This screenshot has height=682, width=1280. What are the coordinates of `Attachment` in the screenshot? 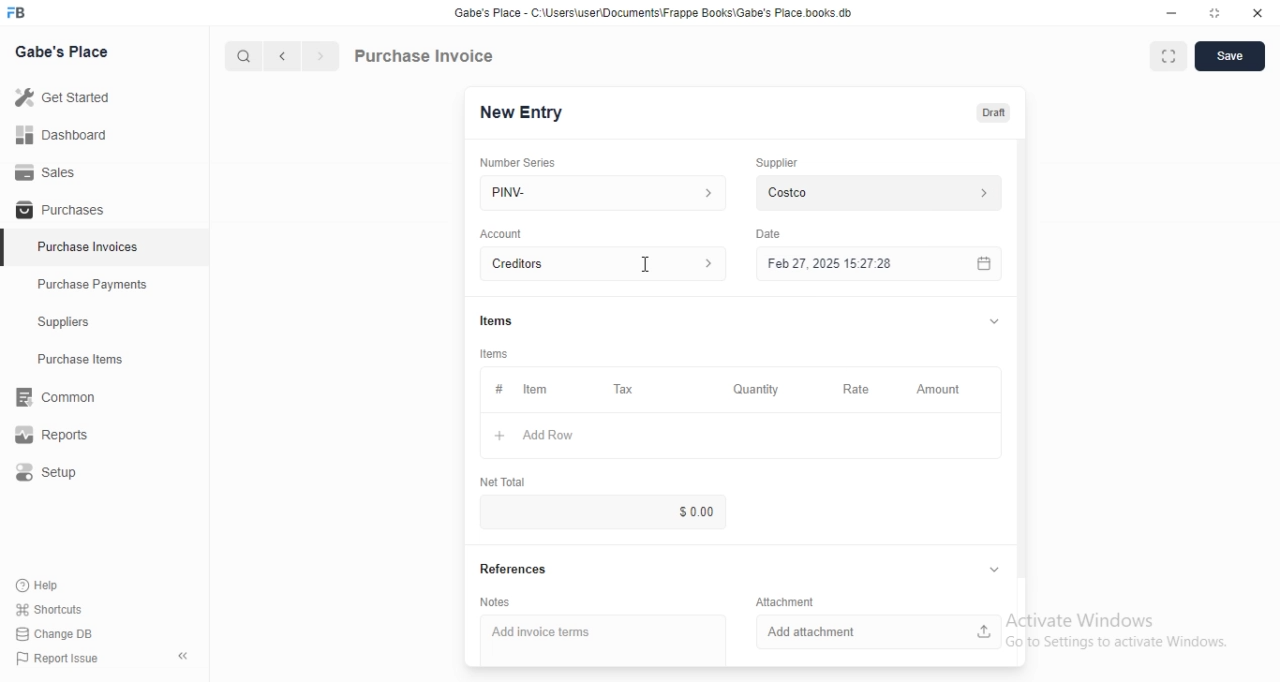 It's located at (785, 601).